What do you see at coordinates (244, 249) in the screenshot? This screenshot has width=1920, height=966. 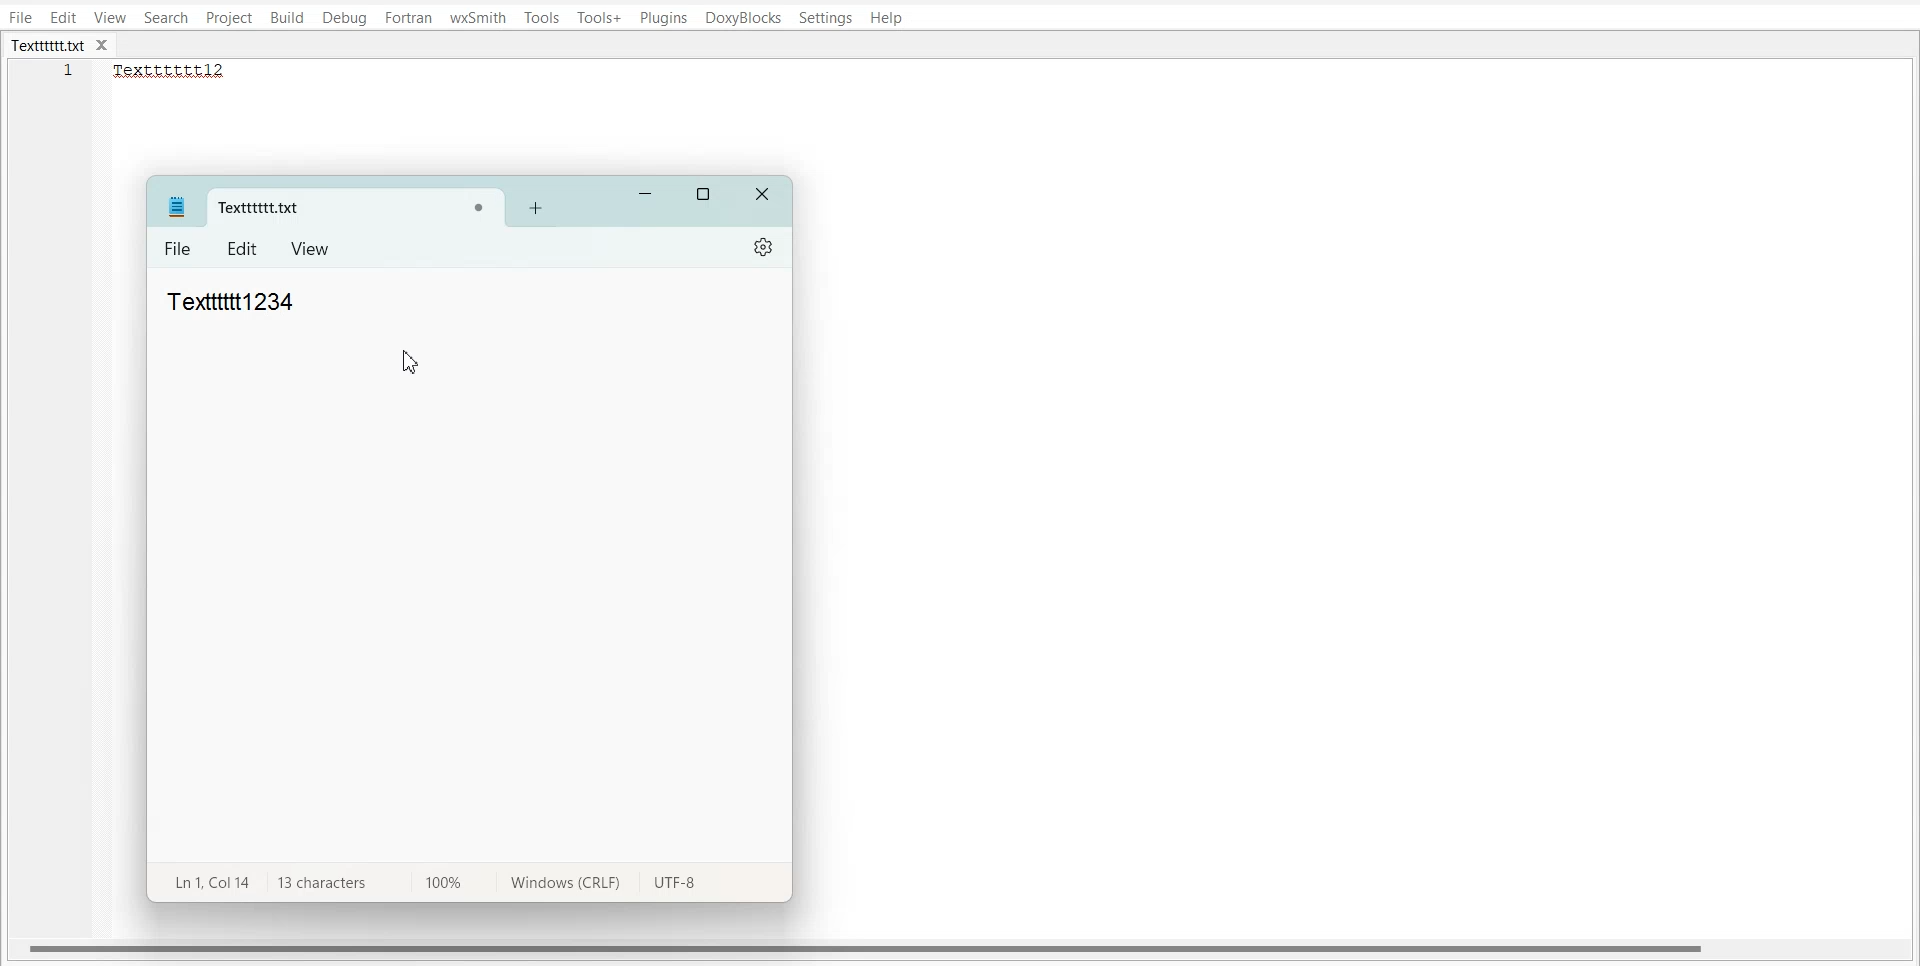 I see `Edit` at bounding box center [244, 249].